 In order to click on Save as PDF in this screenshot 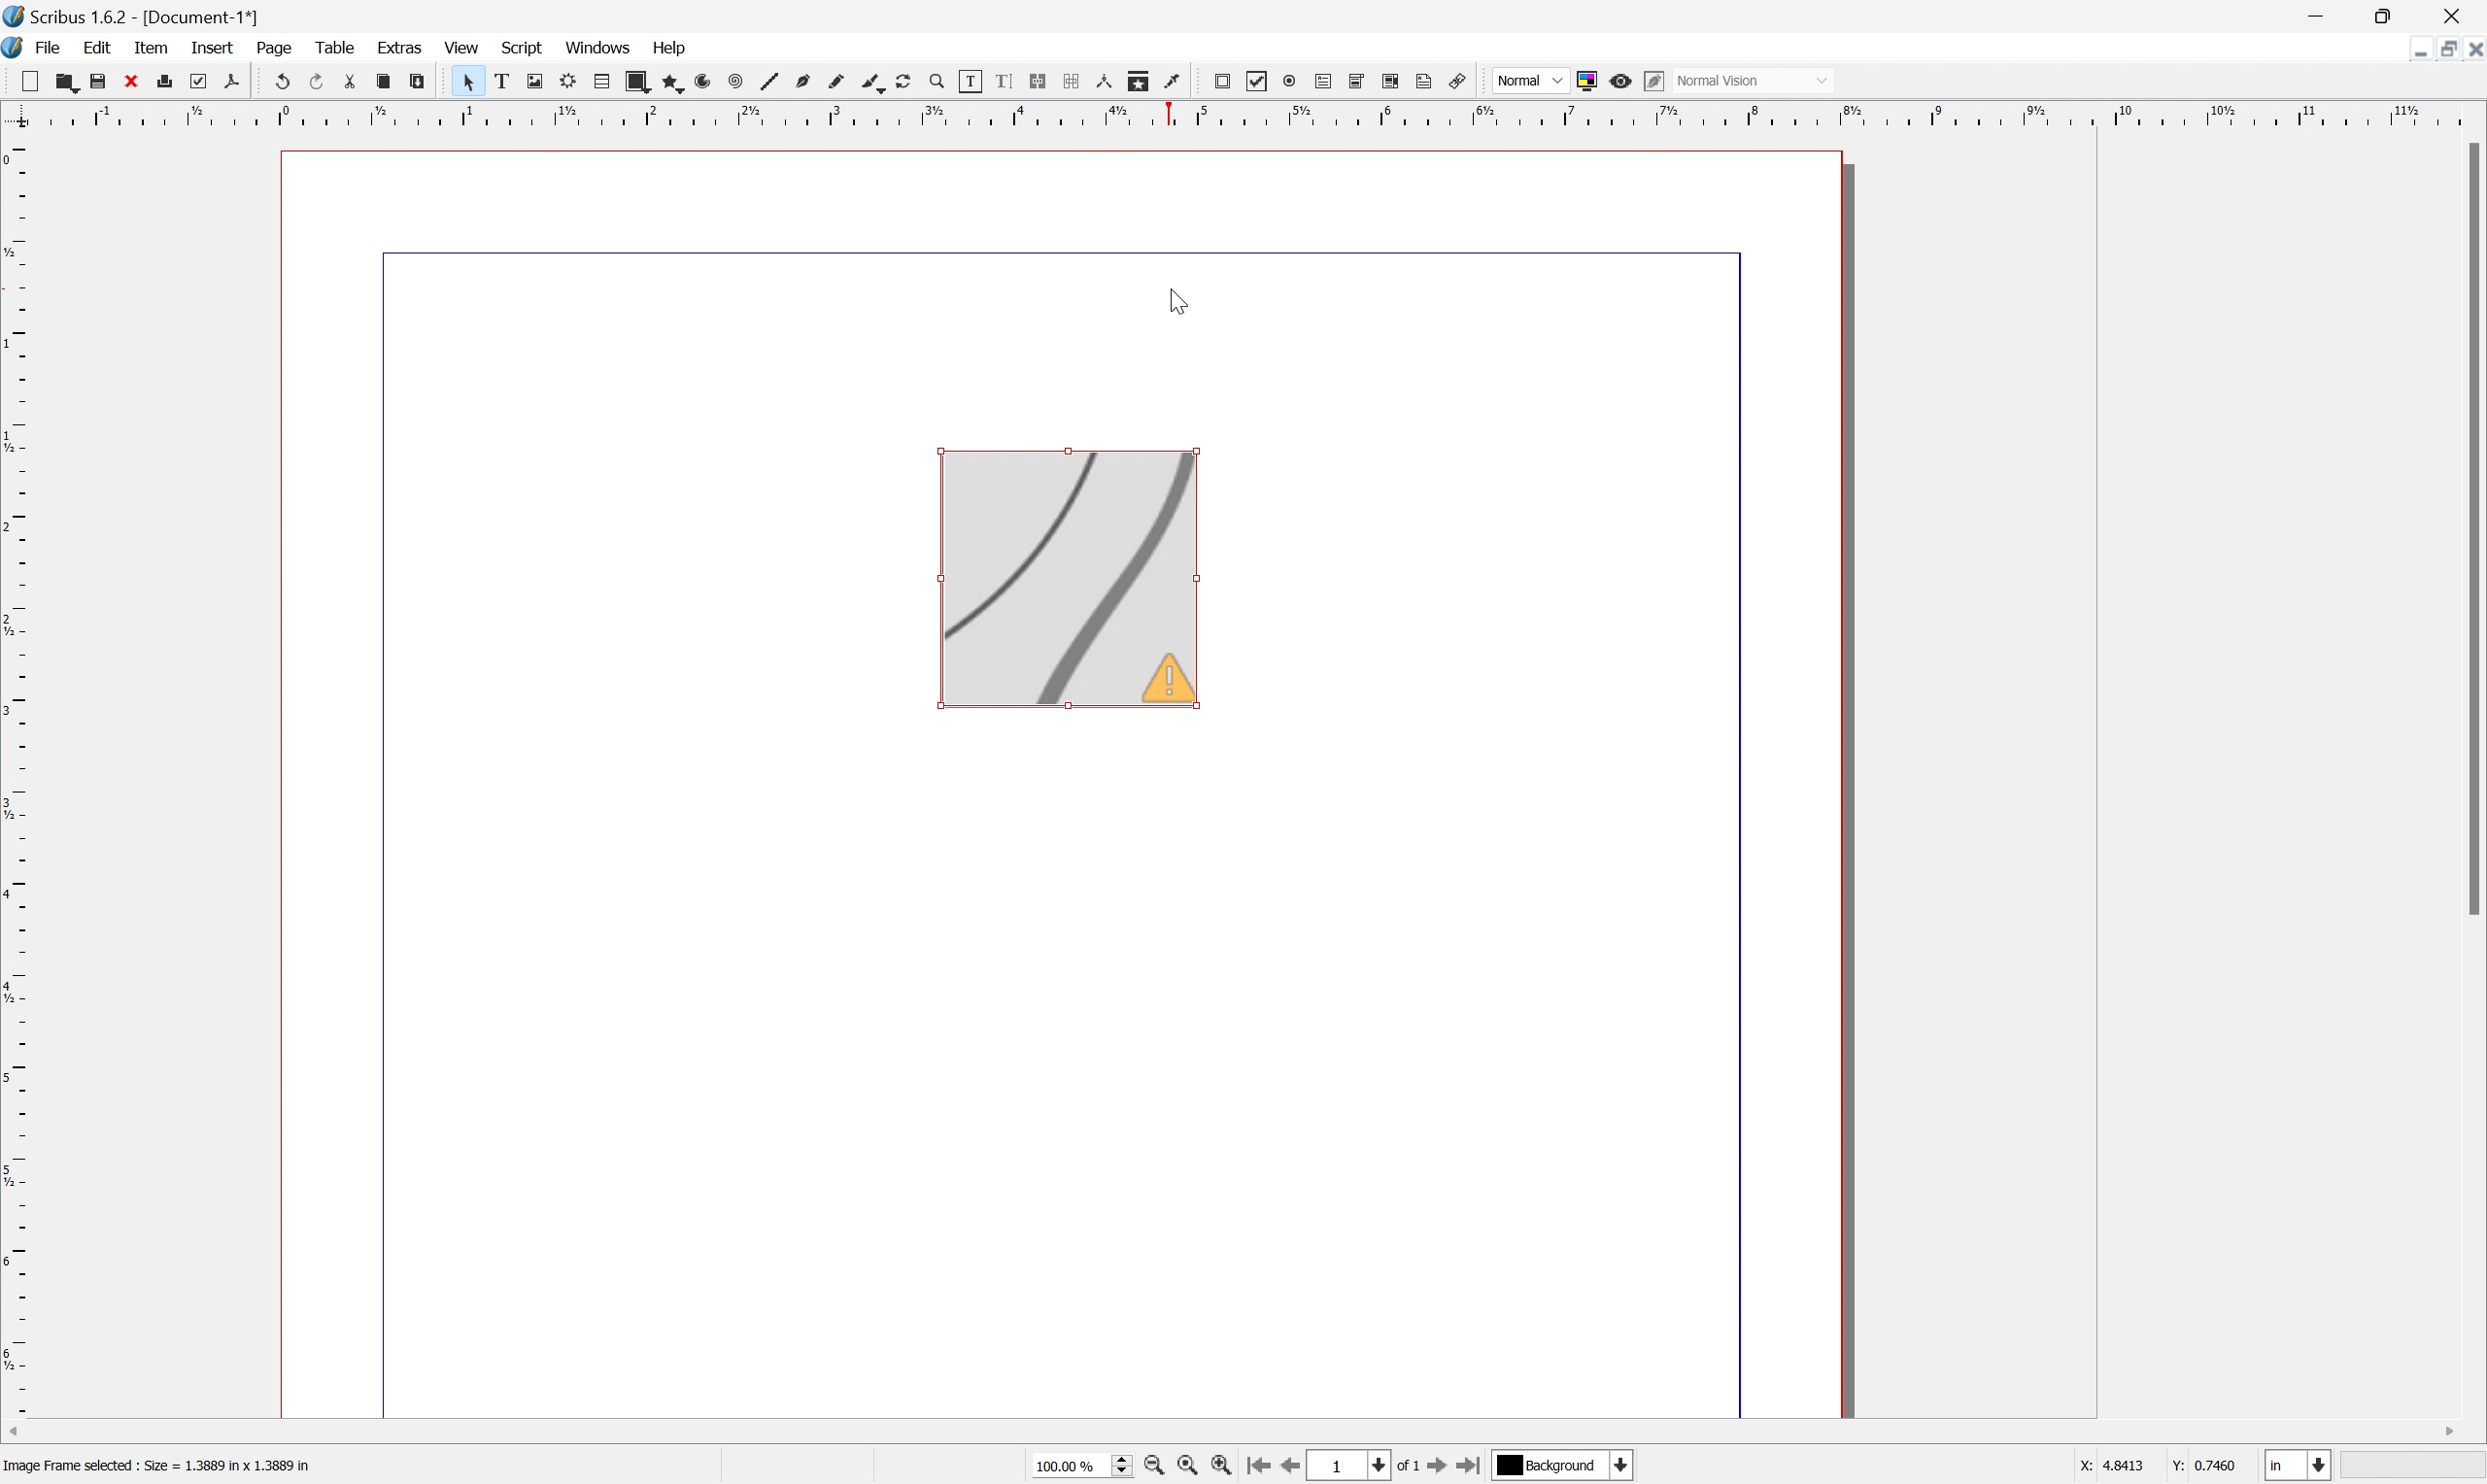, I will do `click(242, 81)`.